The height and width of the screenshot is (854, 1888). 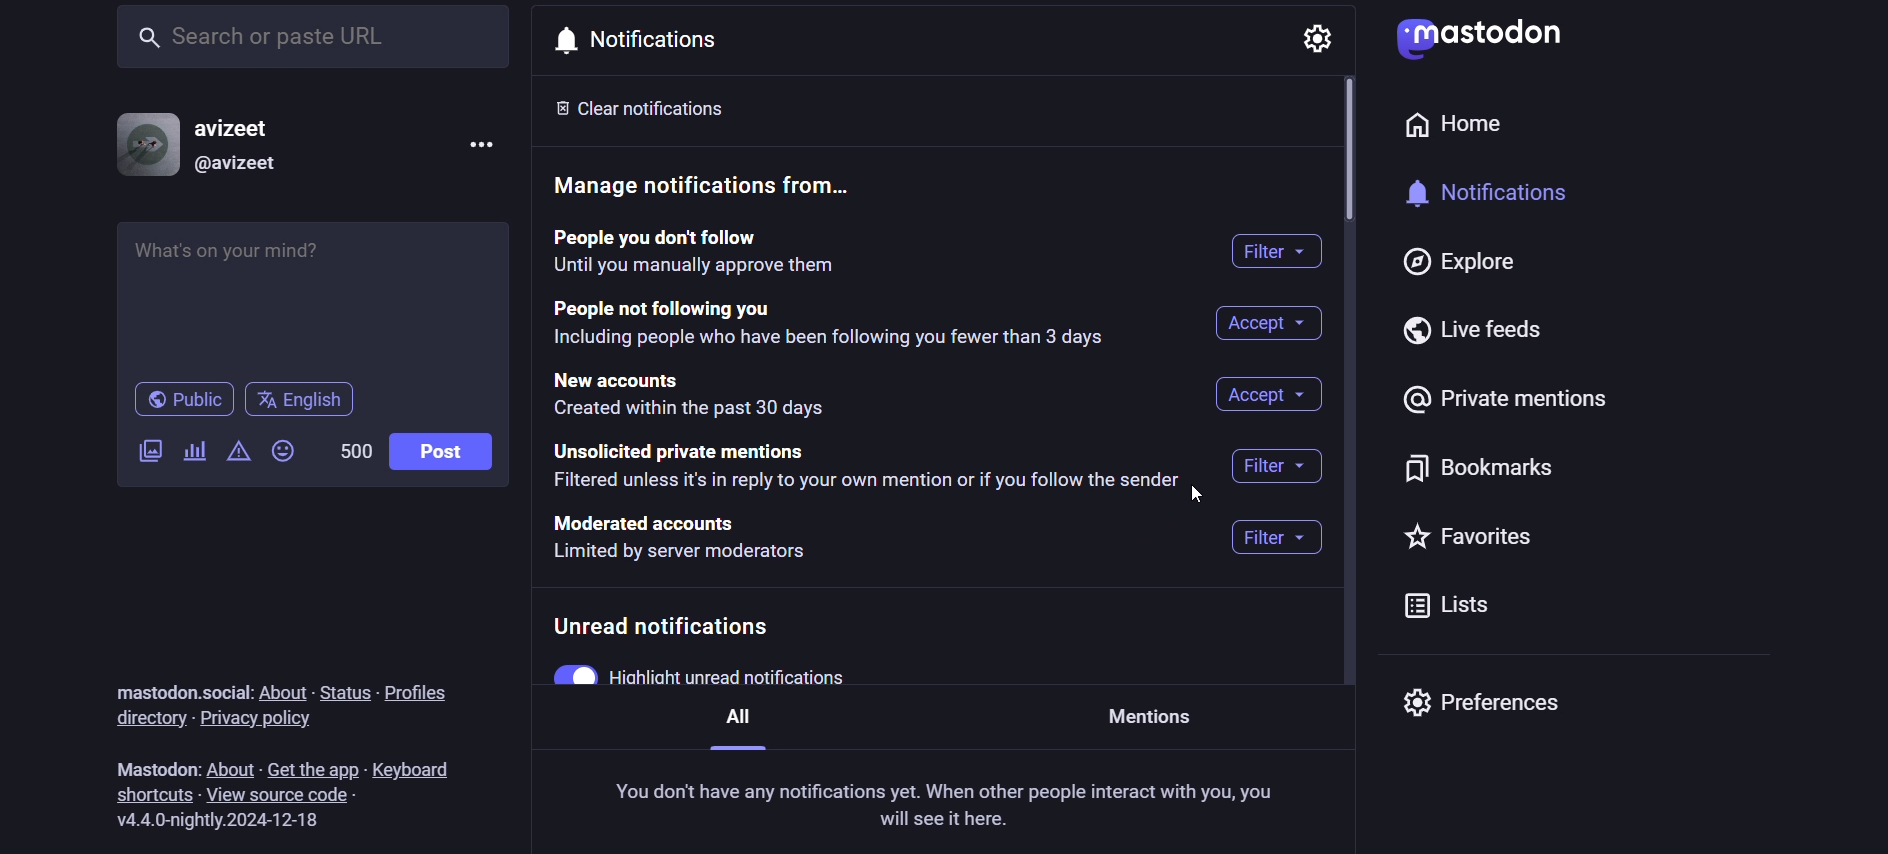 What do you see at coordinates (231, 766) in the screenshot?
I see `About` at bounding box center [231, 766].